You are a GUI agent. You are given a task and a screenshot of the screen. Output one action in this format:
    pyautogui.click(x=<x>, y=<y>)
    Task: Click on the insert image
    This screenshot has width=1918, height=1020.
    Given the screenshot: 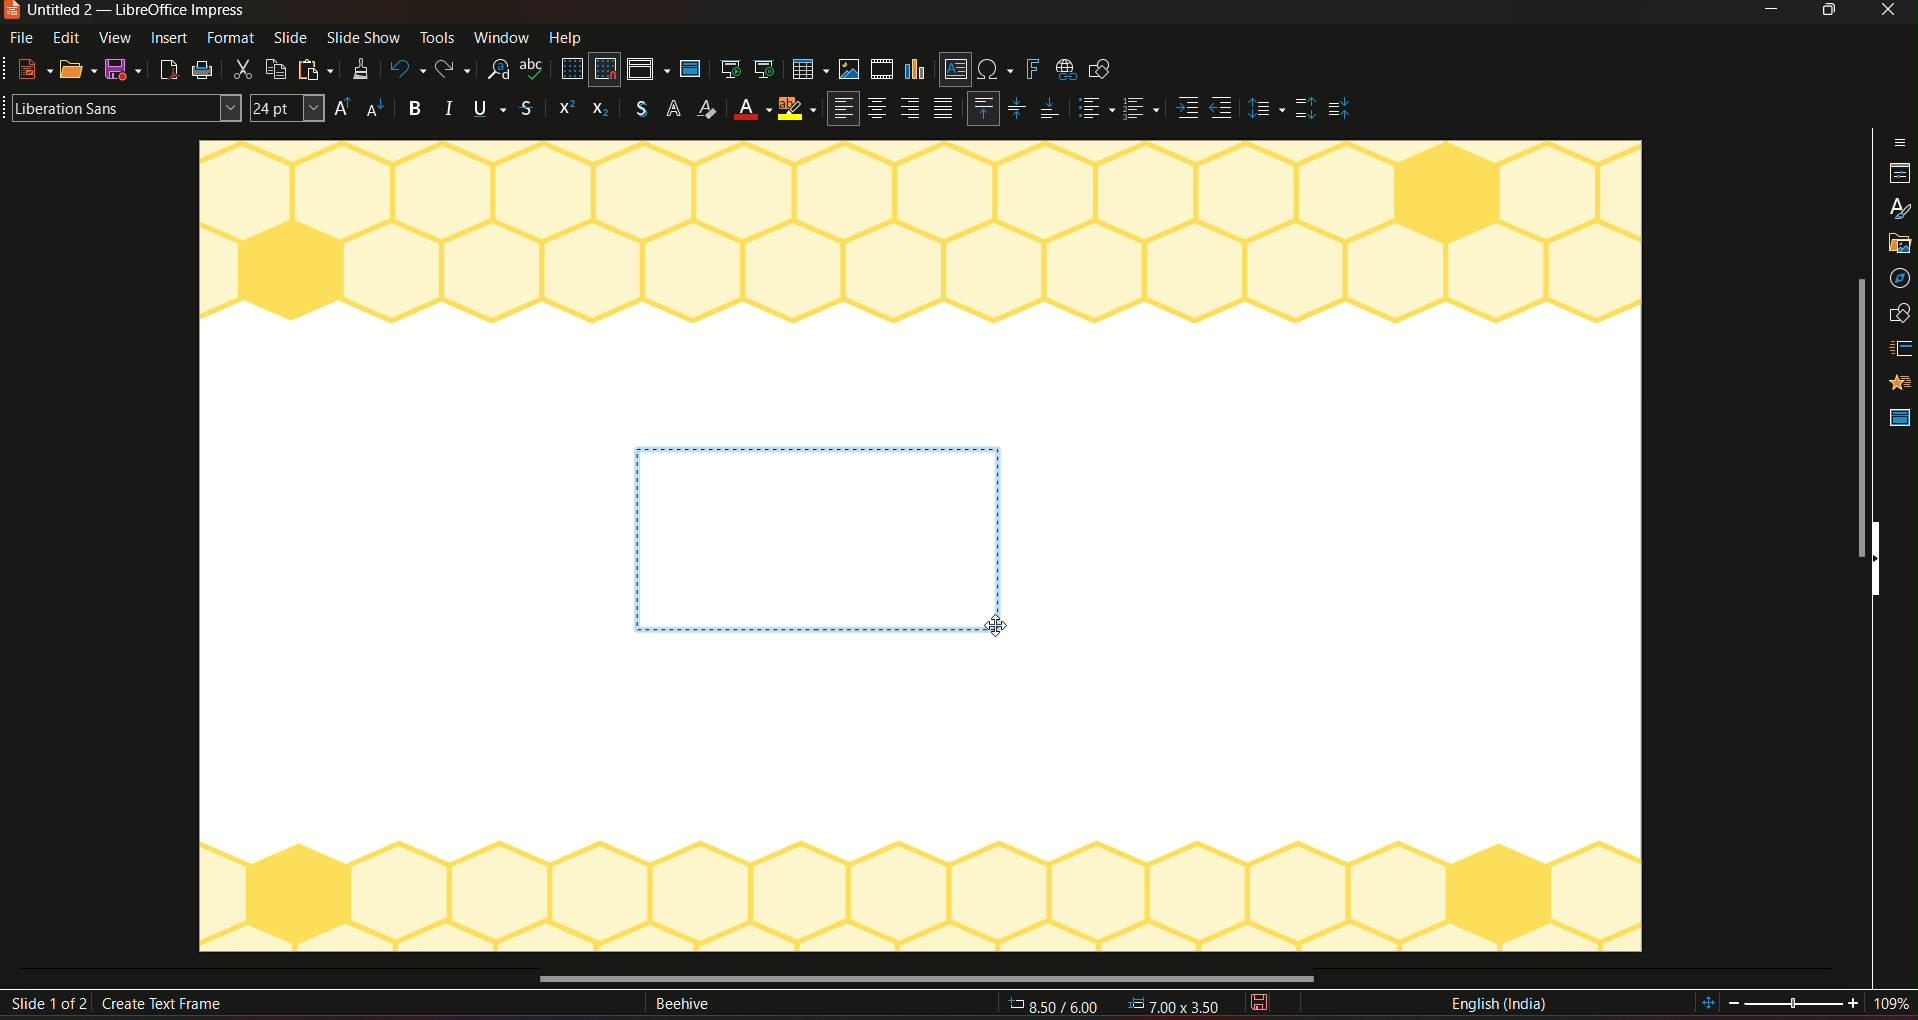 What is the action you would take?
    pyautogui.click(x=848, y=69)
    